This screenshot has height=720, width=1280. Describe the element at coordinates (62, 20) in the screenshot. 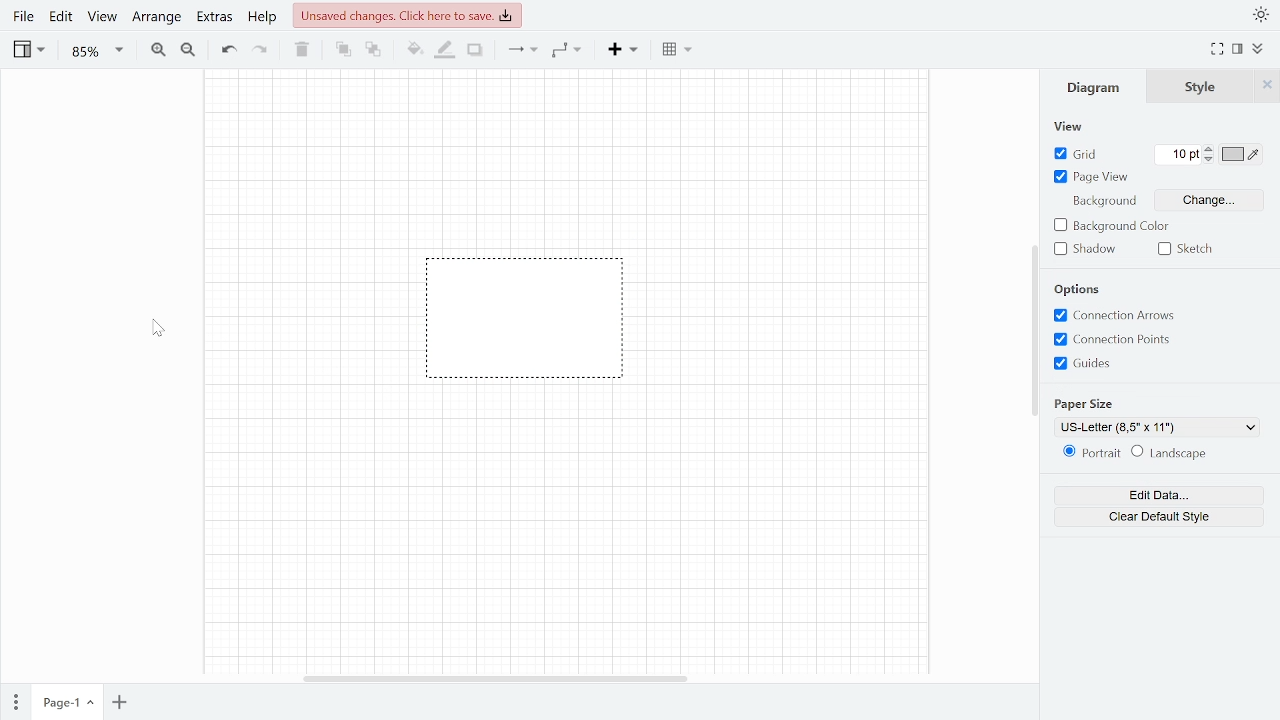

I see `Edit` at that location.